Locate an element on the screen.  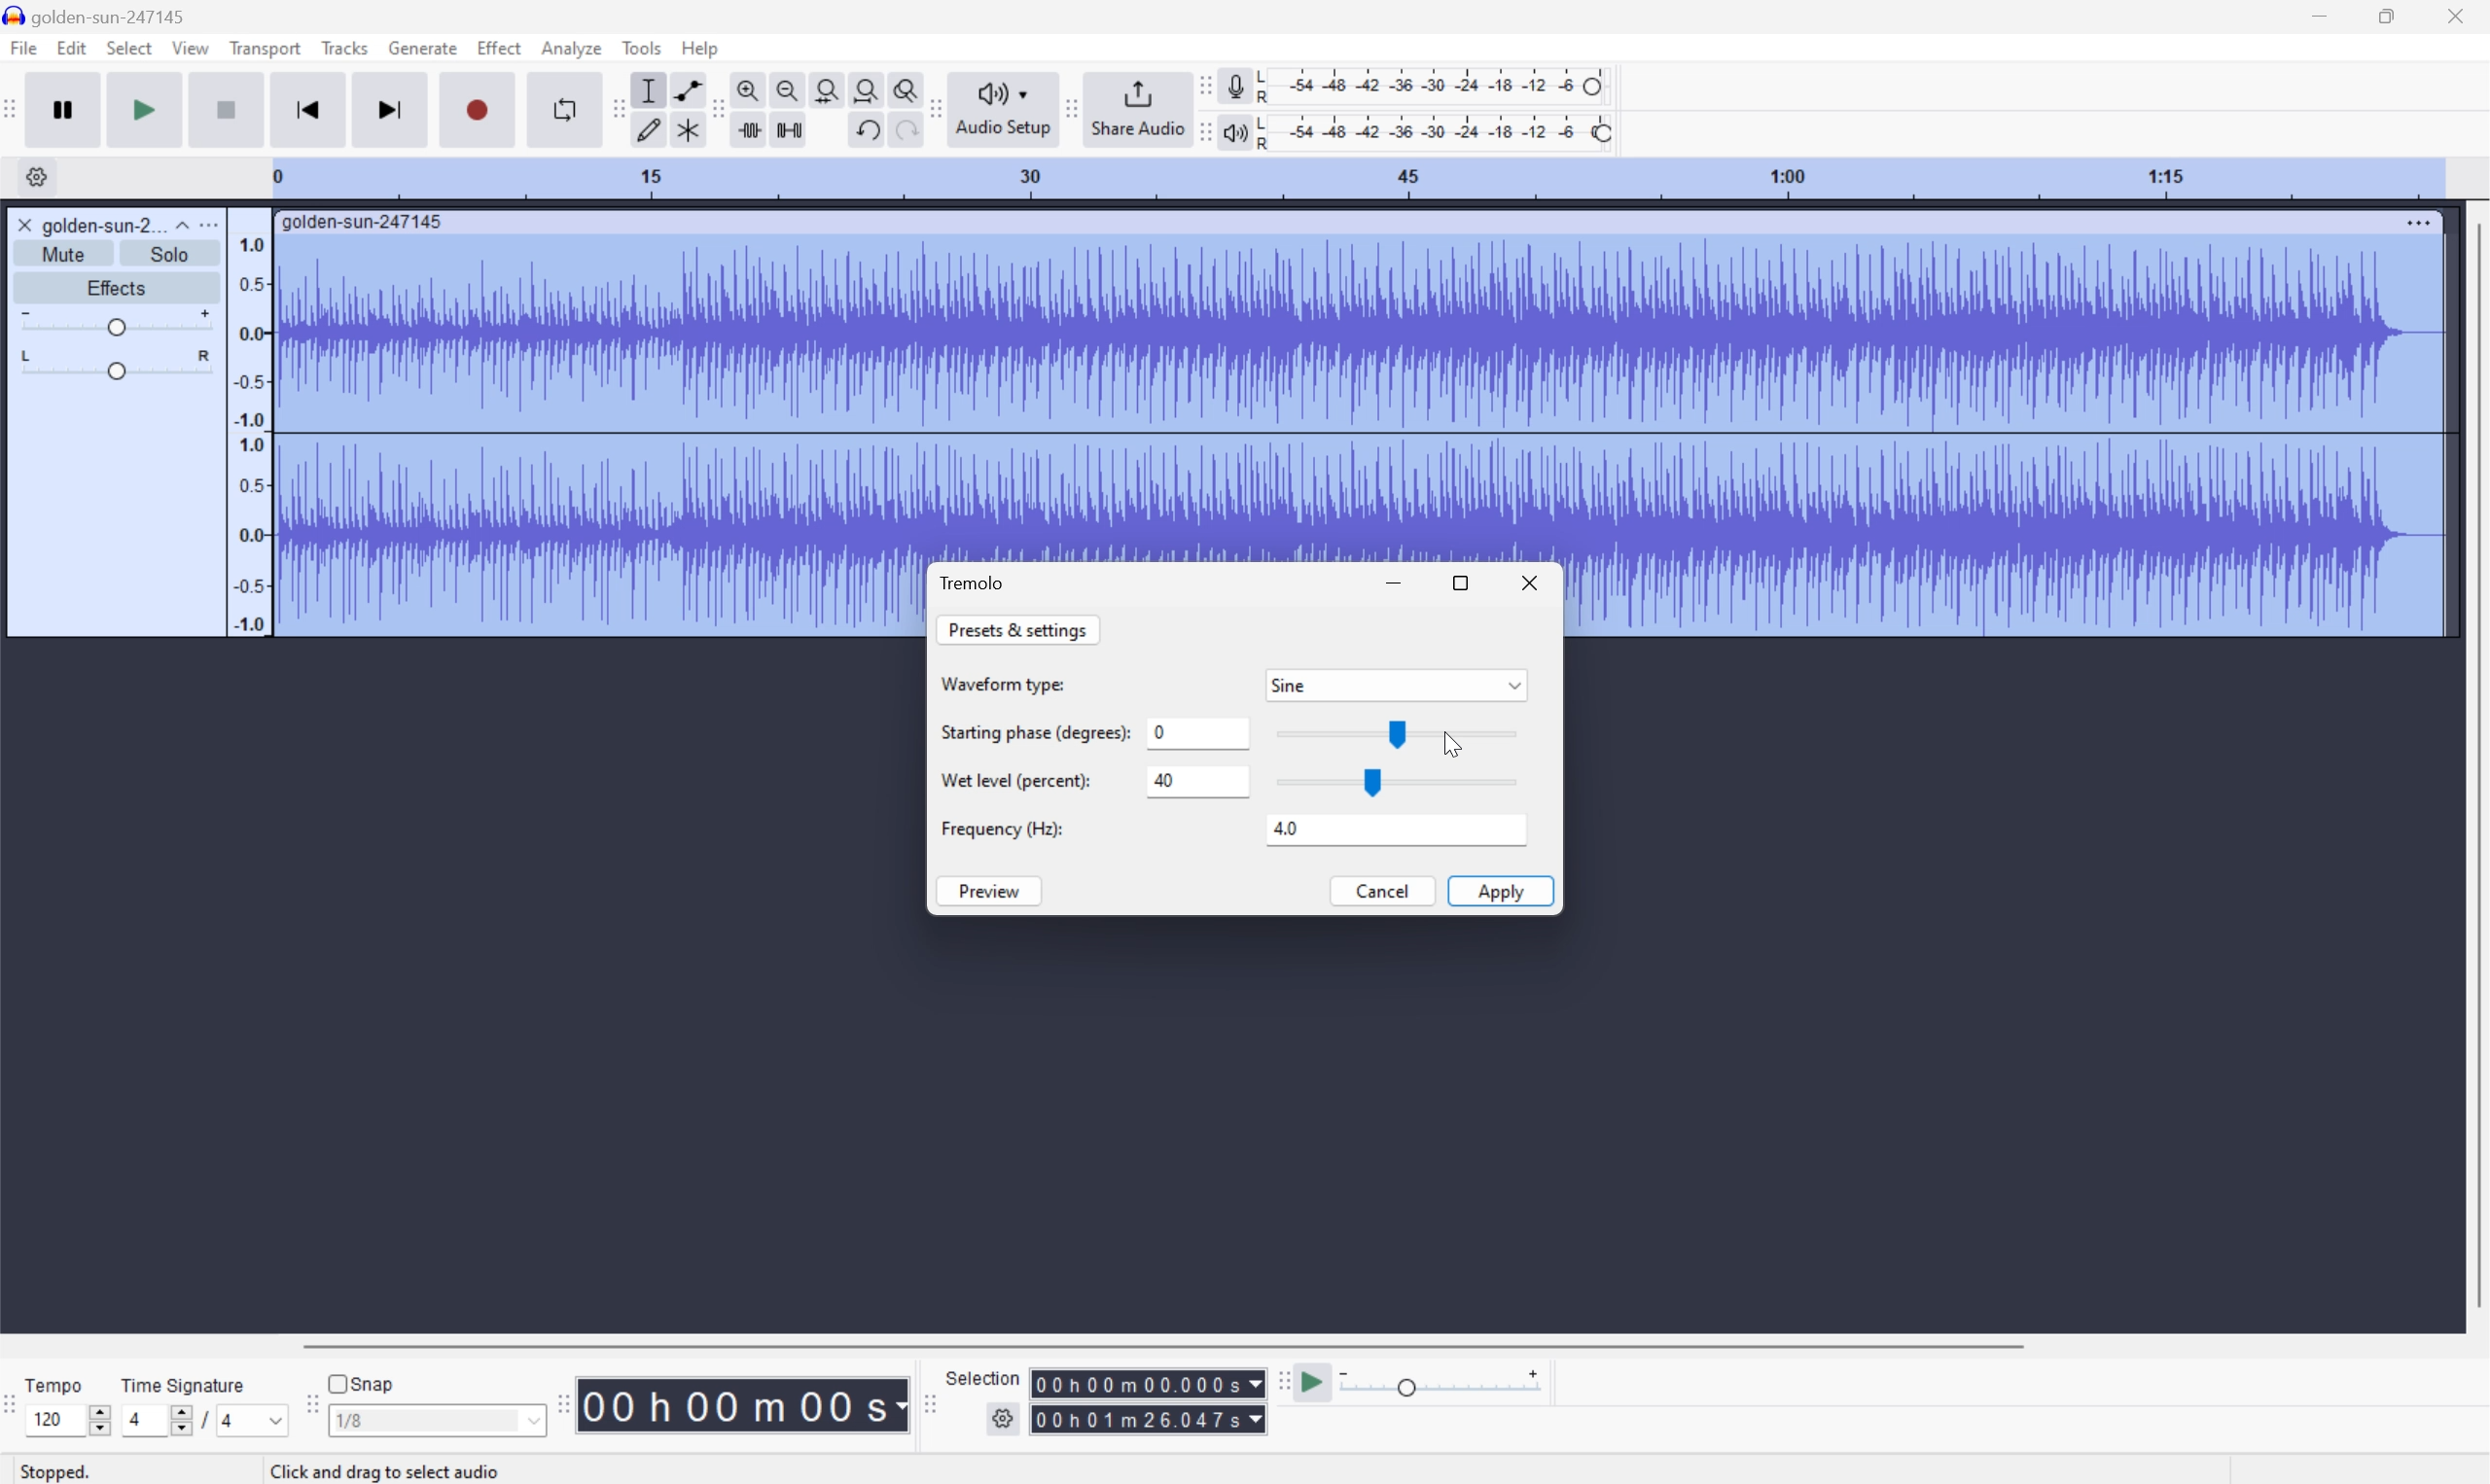
golden-sun-247145 is located at coordinates (100, 15).